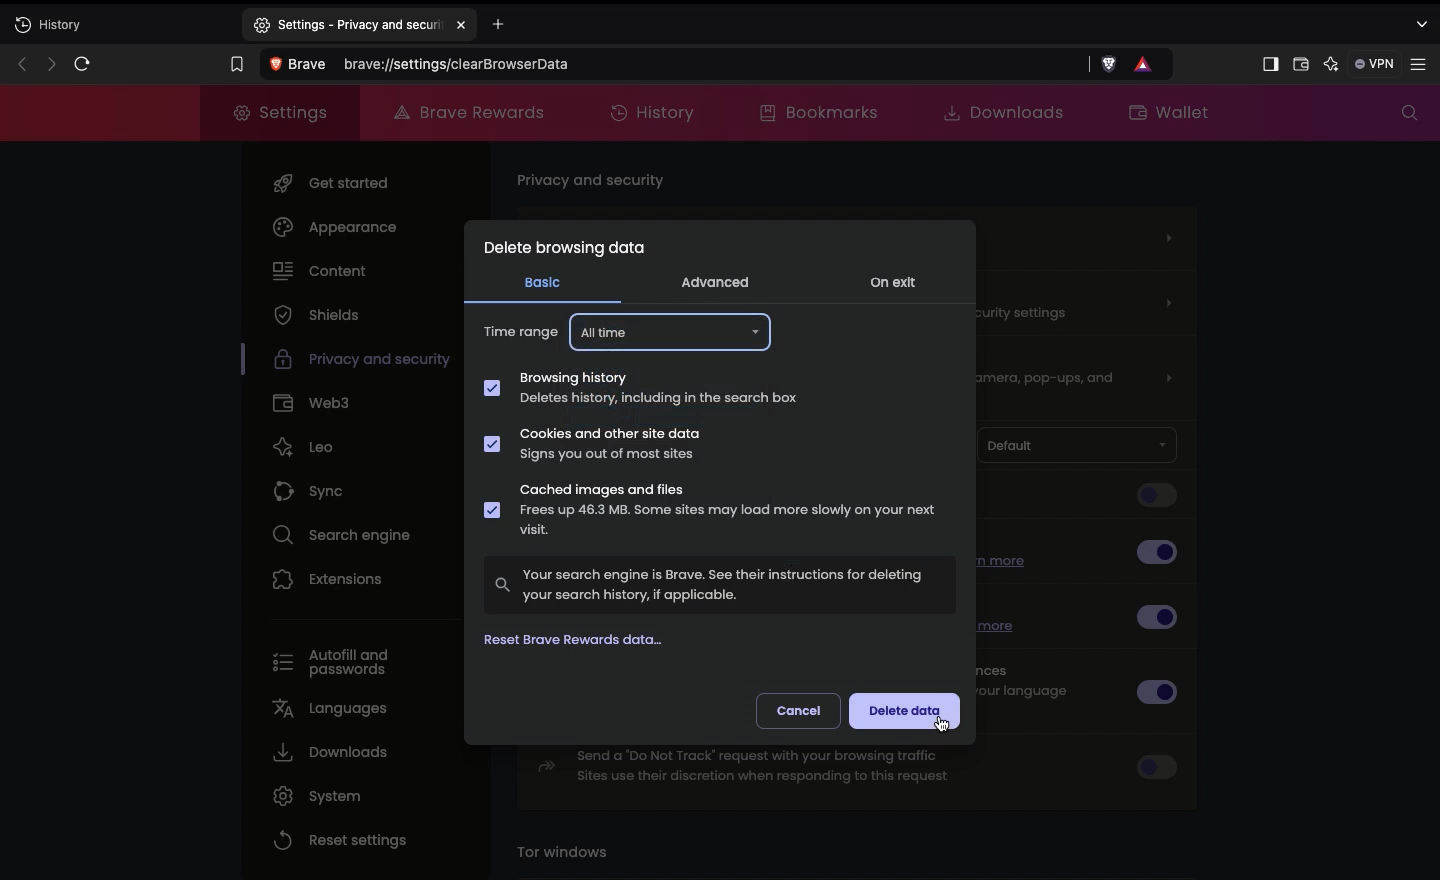 The height and width of the screenshot is (880, 1440). What do you see at coordinates (1268, 64) in the screenshot?
I see `Sidebar` at bounding box center [1268, 64].